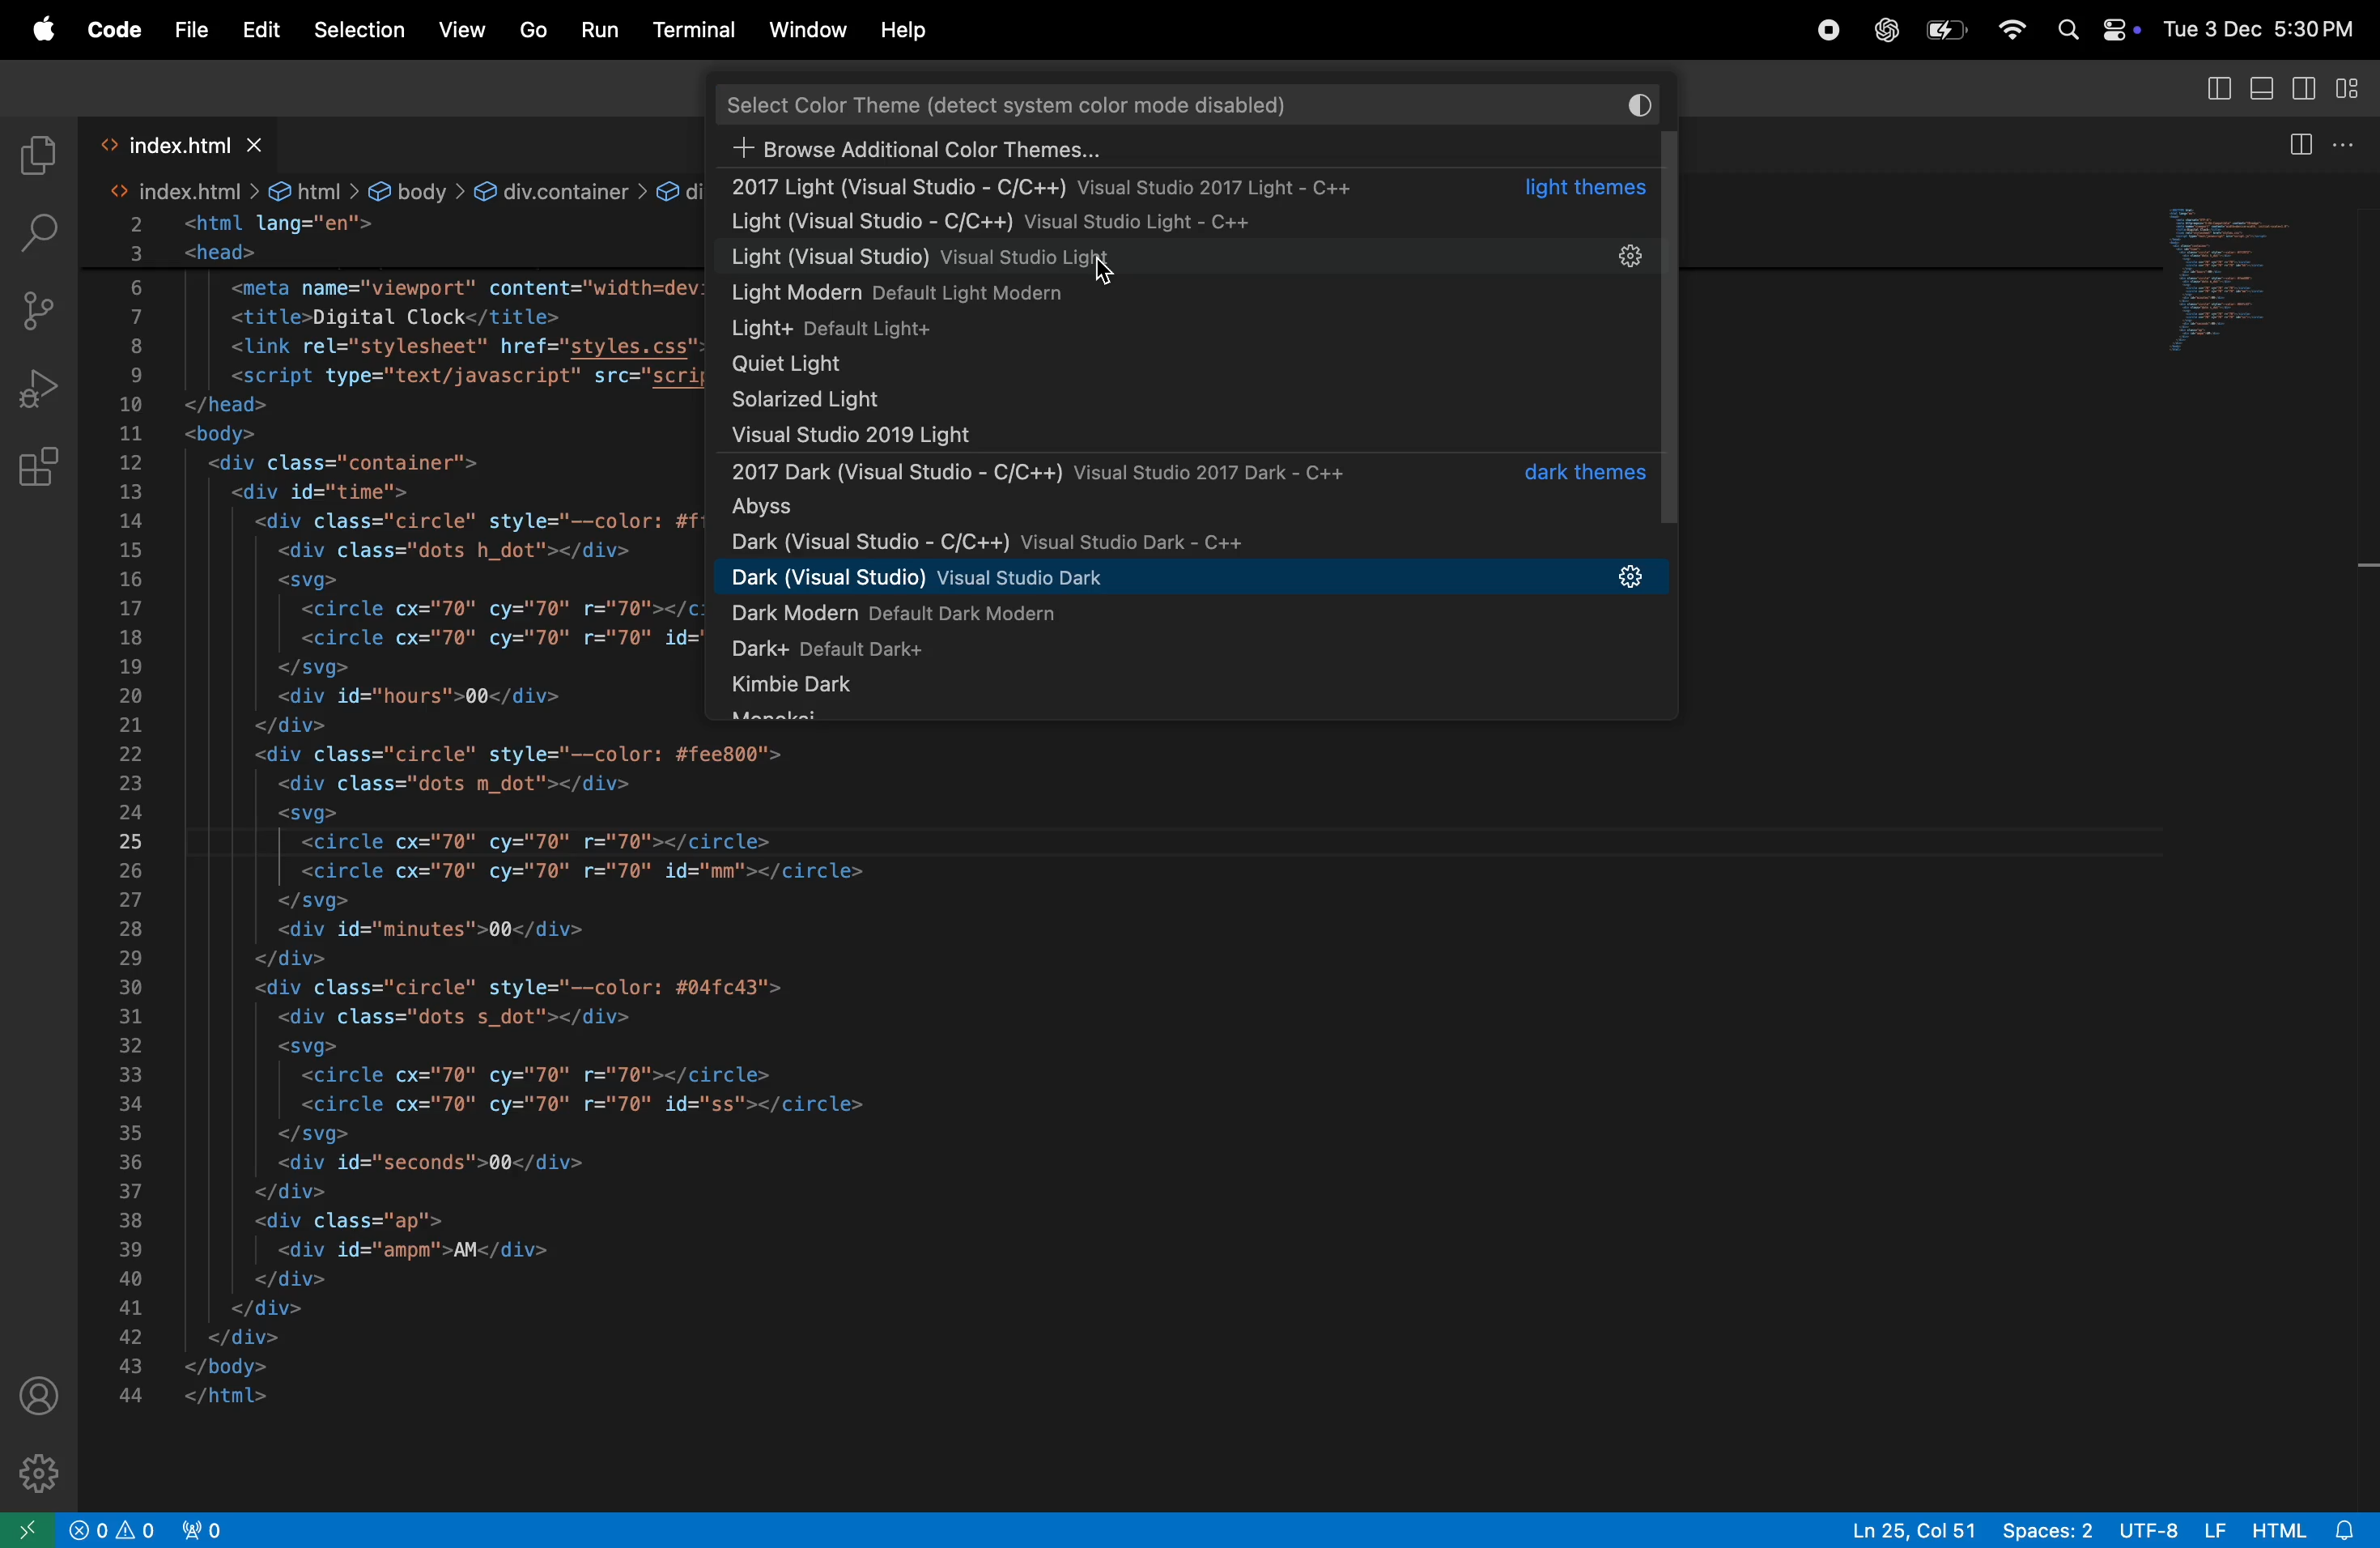 This screenshot has height=1548, width=2380. Describe the element at coordinates (2218, 88) in the screenshot. I see `toggle primary sidebar` at that location.